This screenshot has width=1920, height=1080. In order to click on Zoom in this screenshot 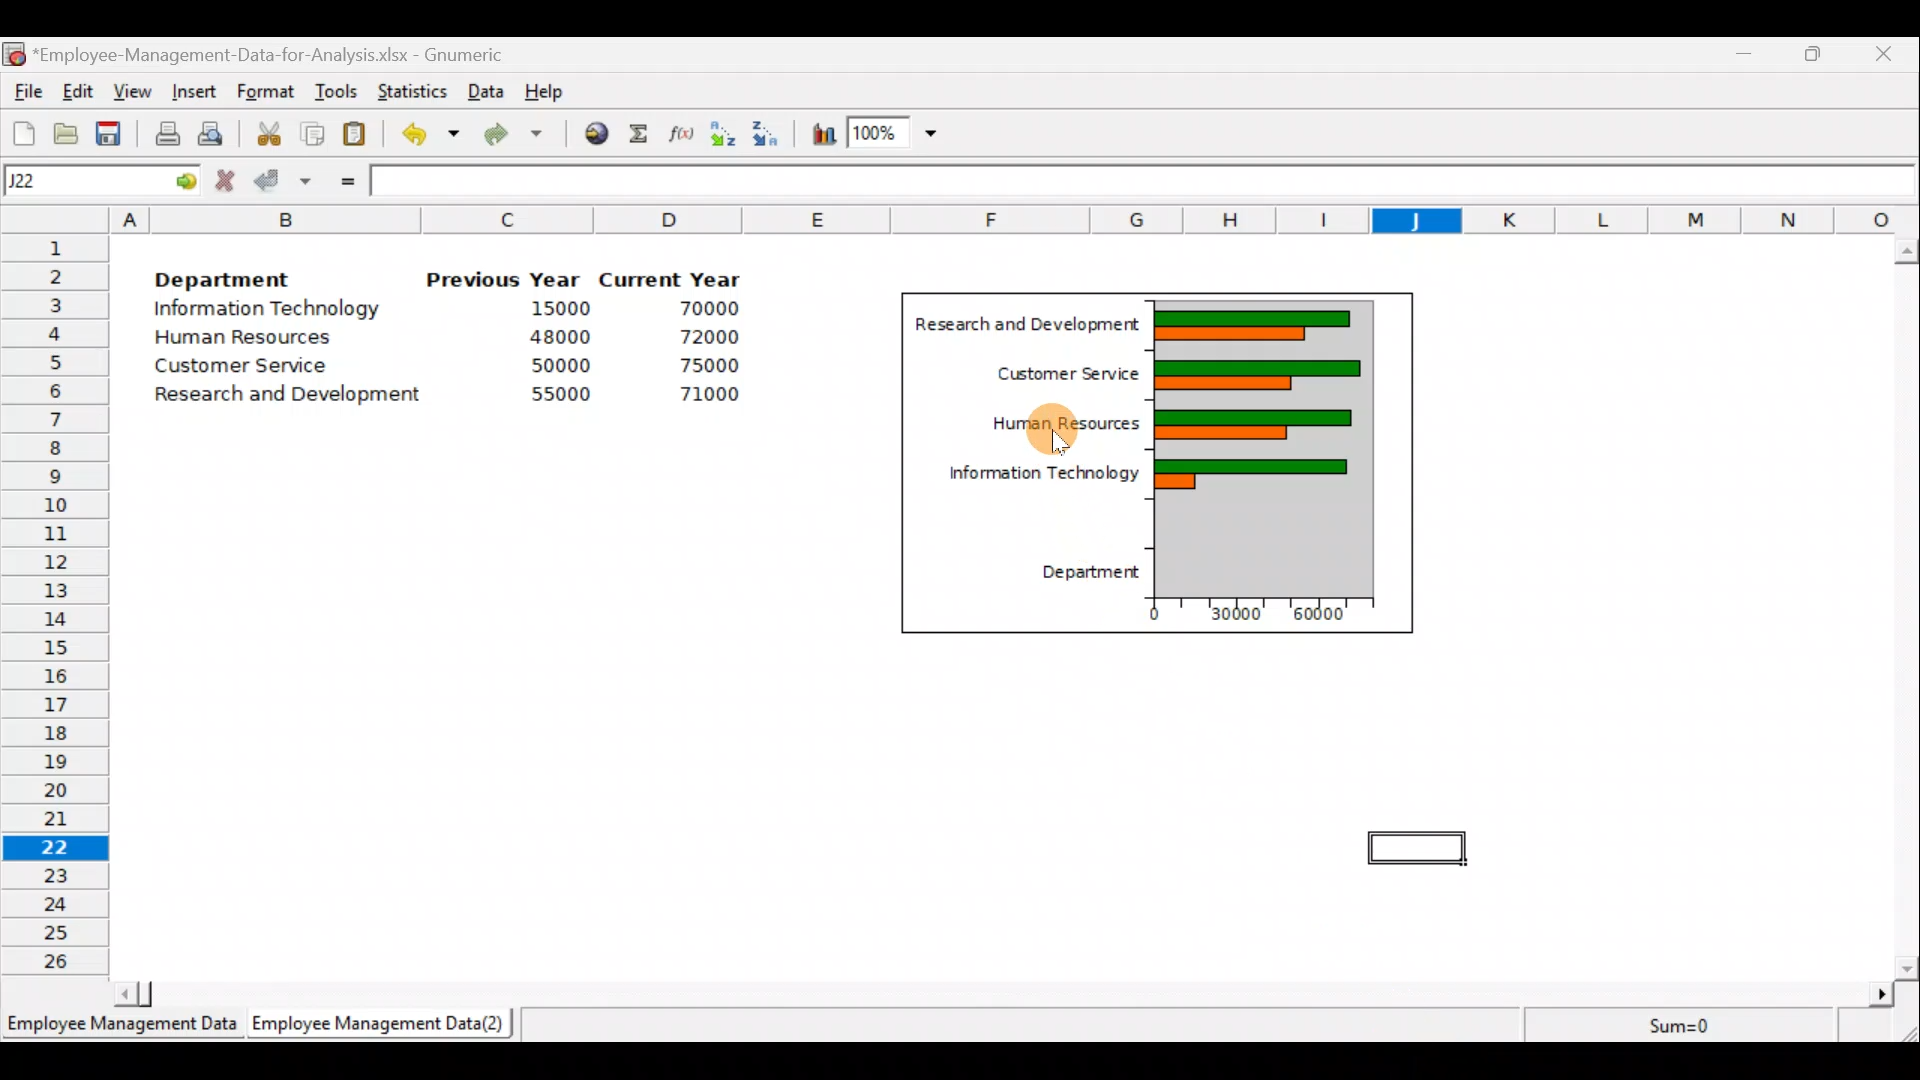, I will do `click(890, 135)`.